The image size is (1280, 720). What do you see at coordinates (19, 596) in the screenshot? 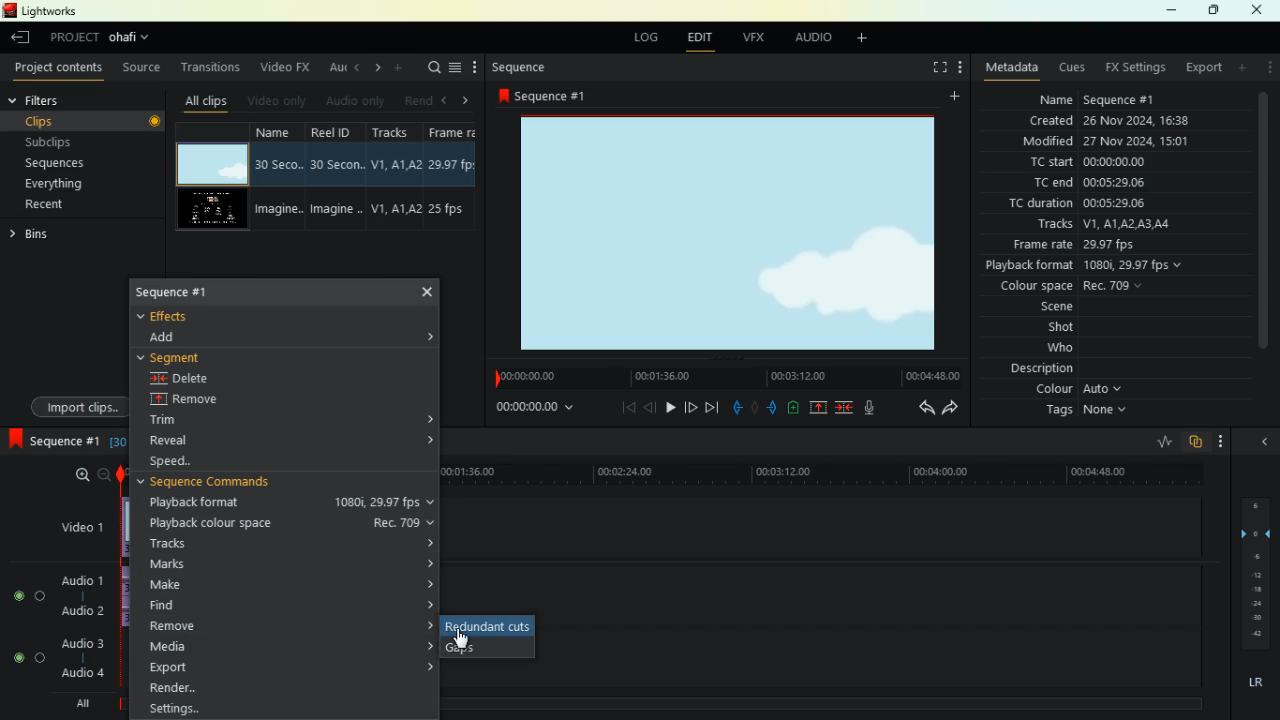
I see `toggle` at bounding box center [19, 596].